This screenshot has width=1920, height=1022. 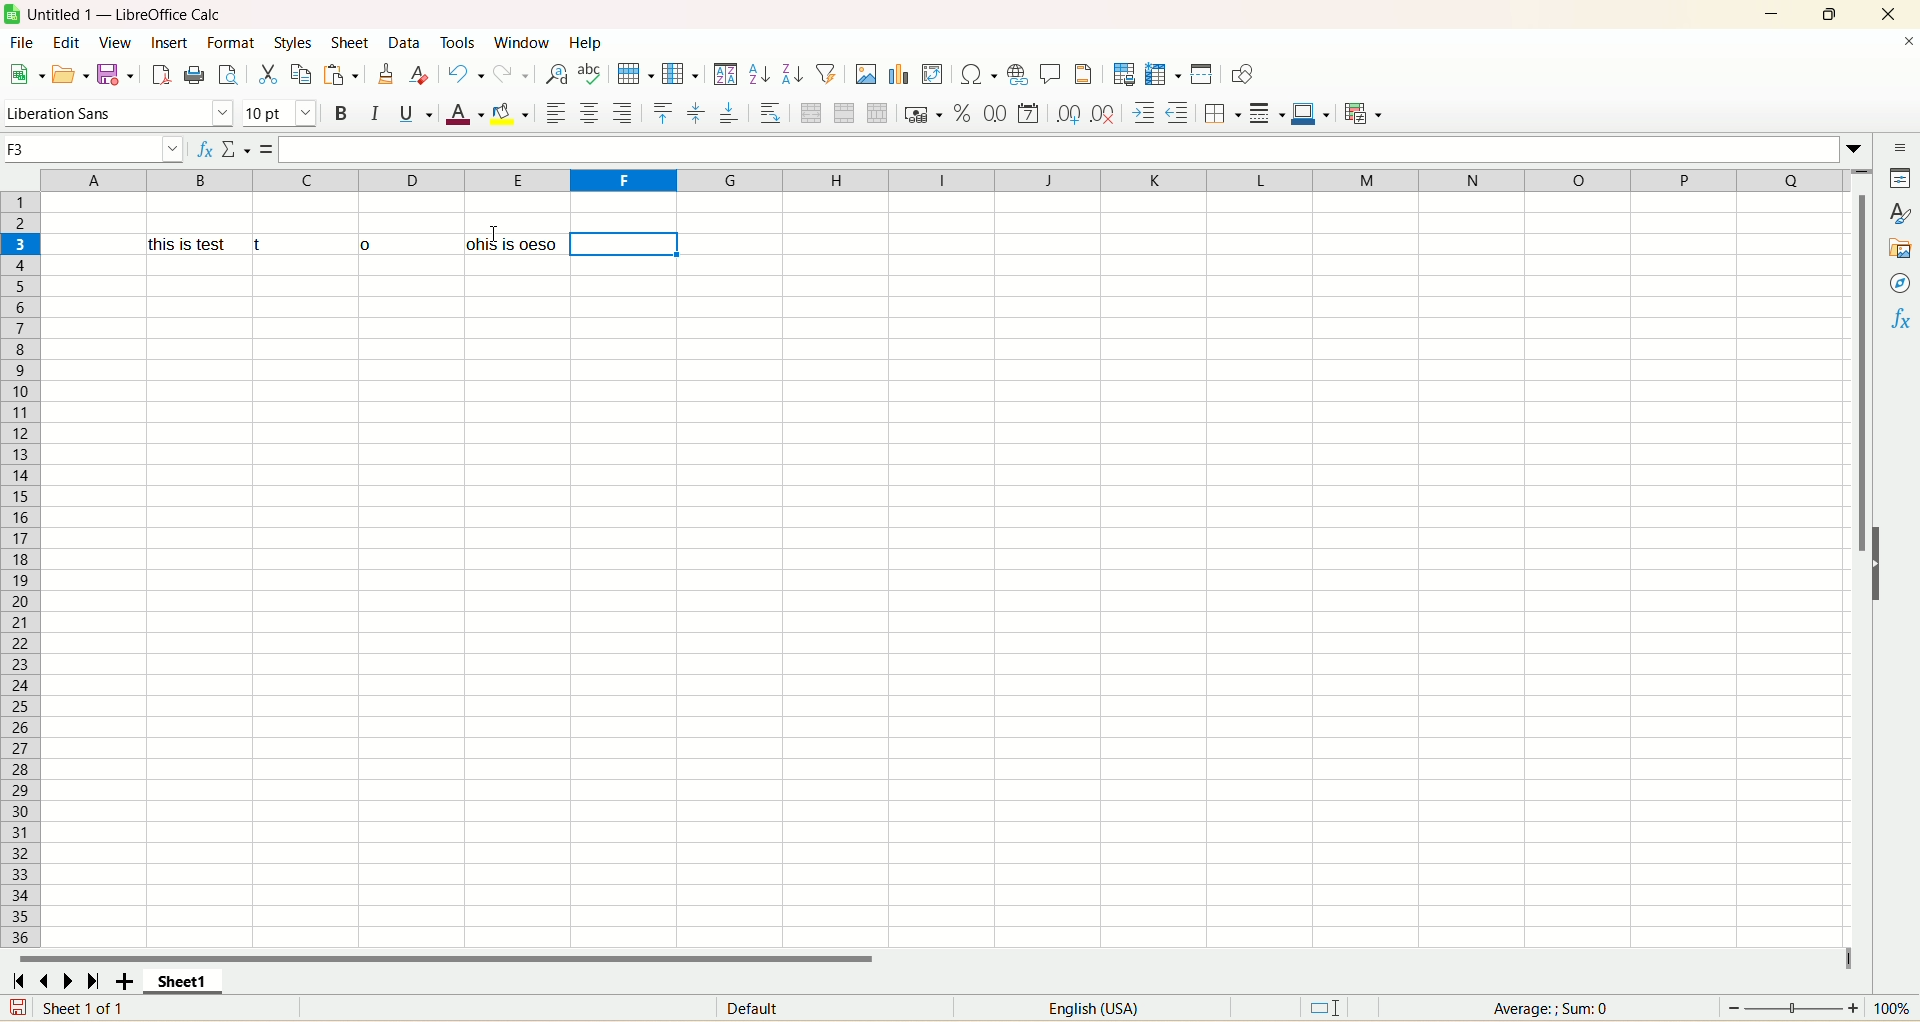 What do you see at coordinates (512, 73) in the screenshot?
I see `redo` at bounding box center [512, 73].